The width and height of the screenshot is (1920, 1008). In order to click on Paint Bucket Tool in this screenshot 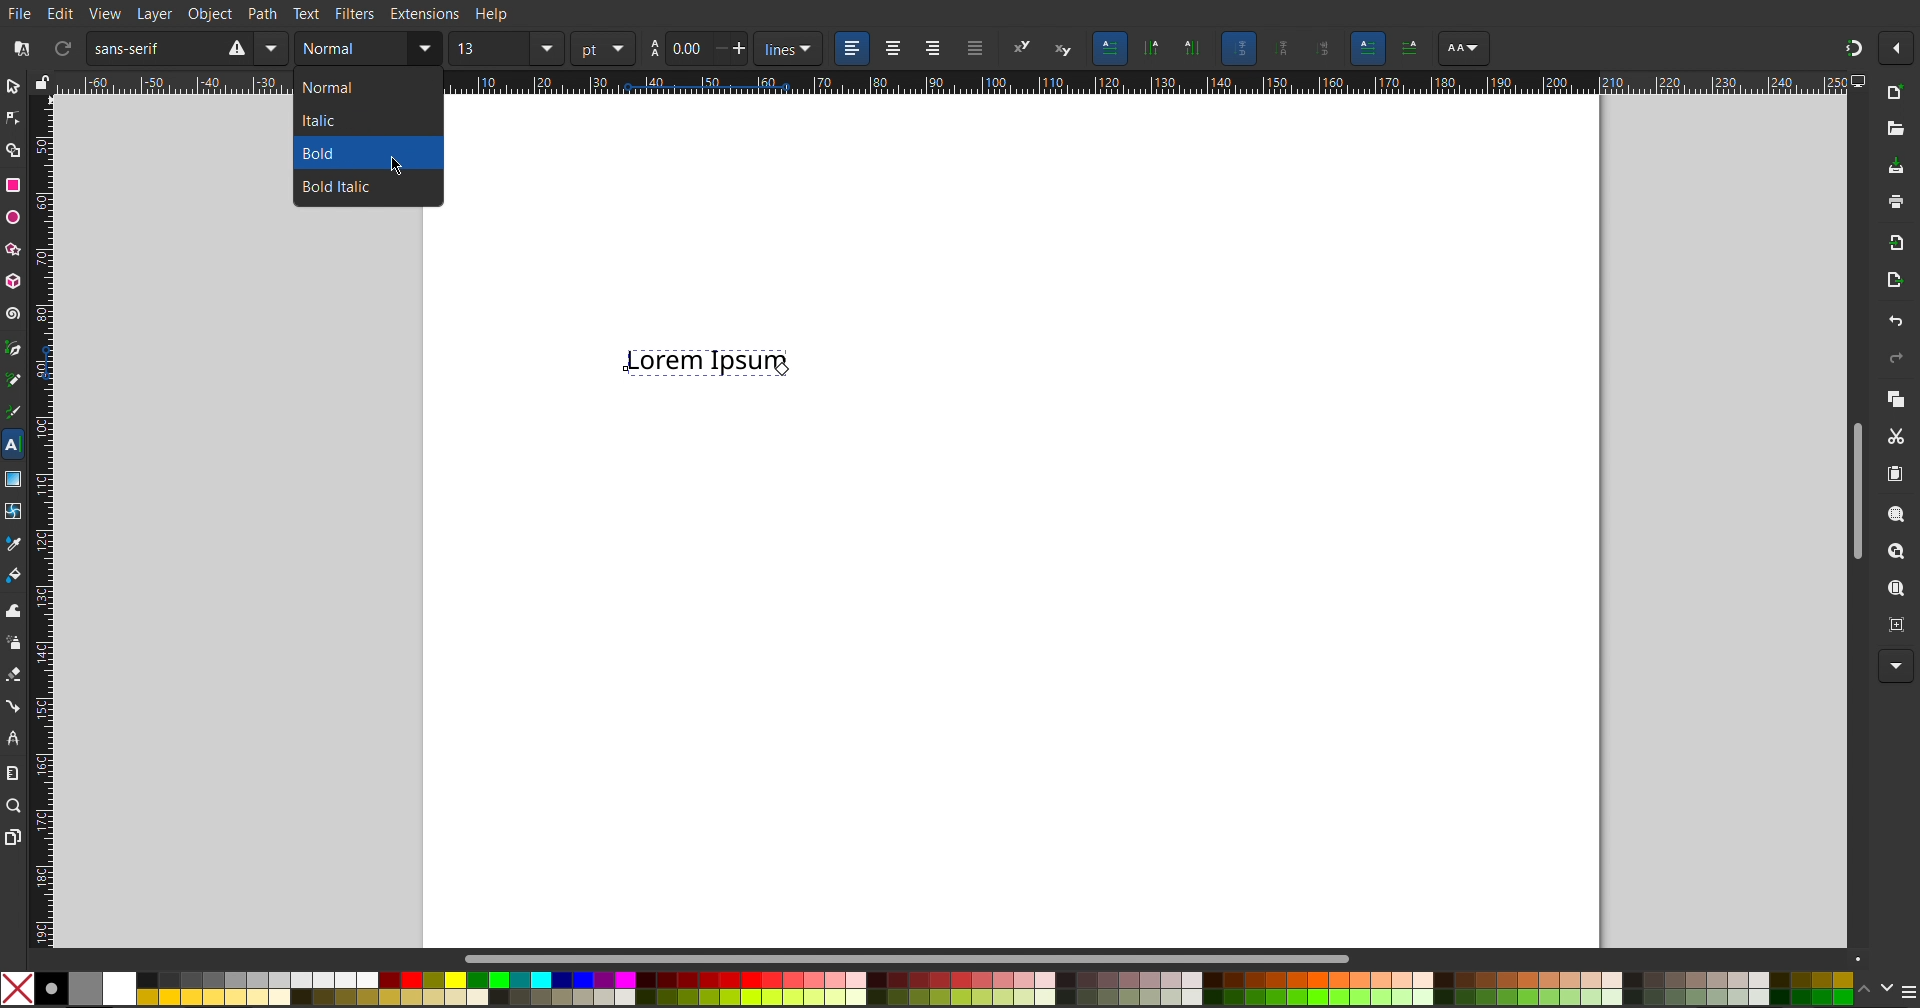, I will do `click(16, 571)`.